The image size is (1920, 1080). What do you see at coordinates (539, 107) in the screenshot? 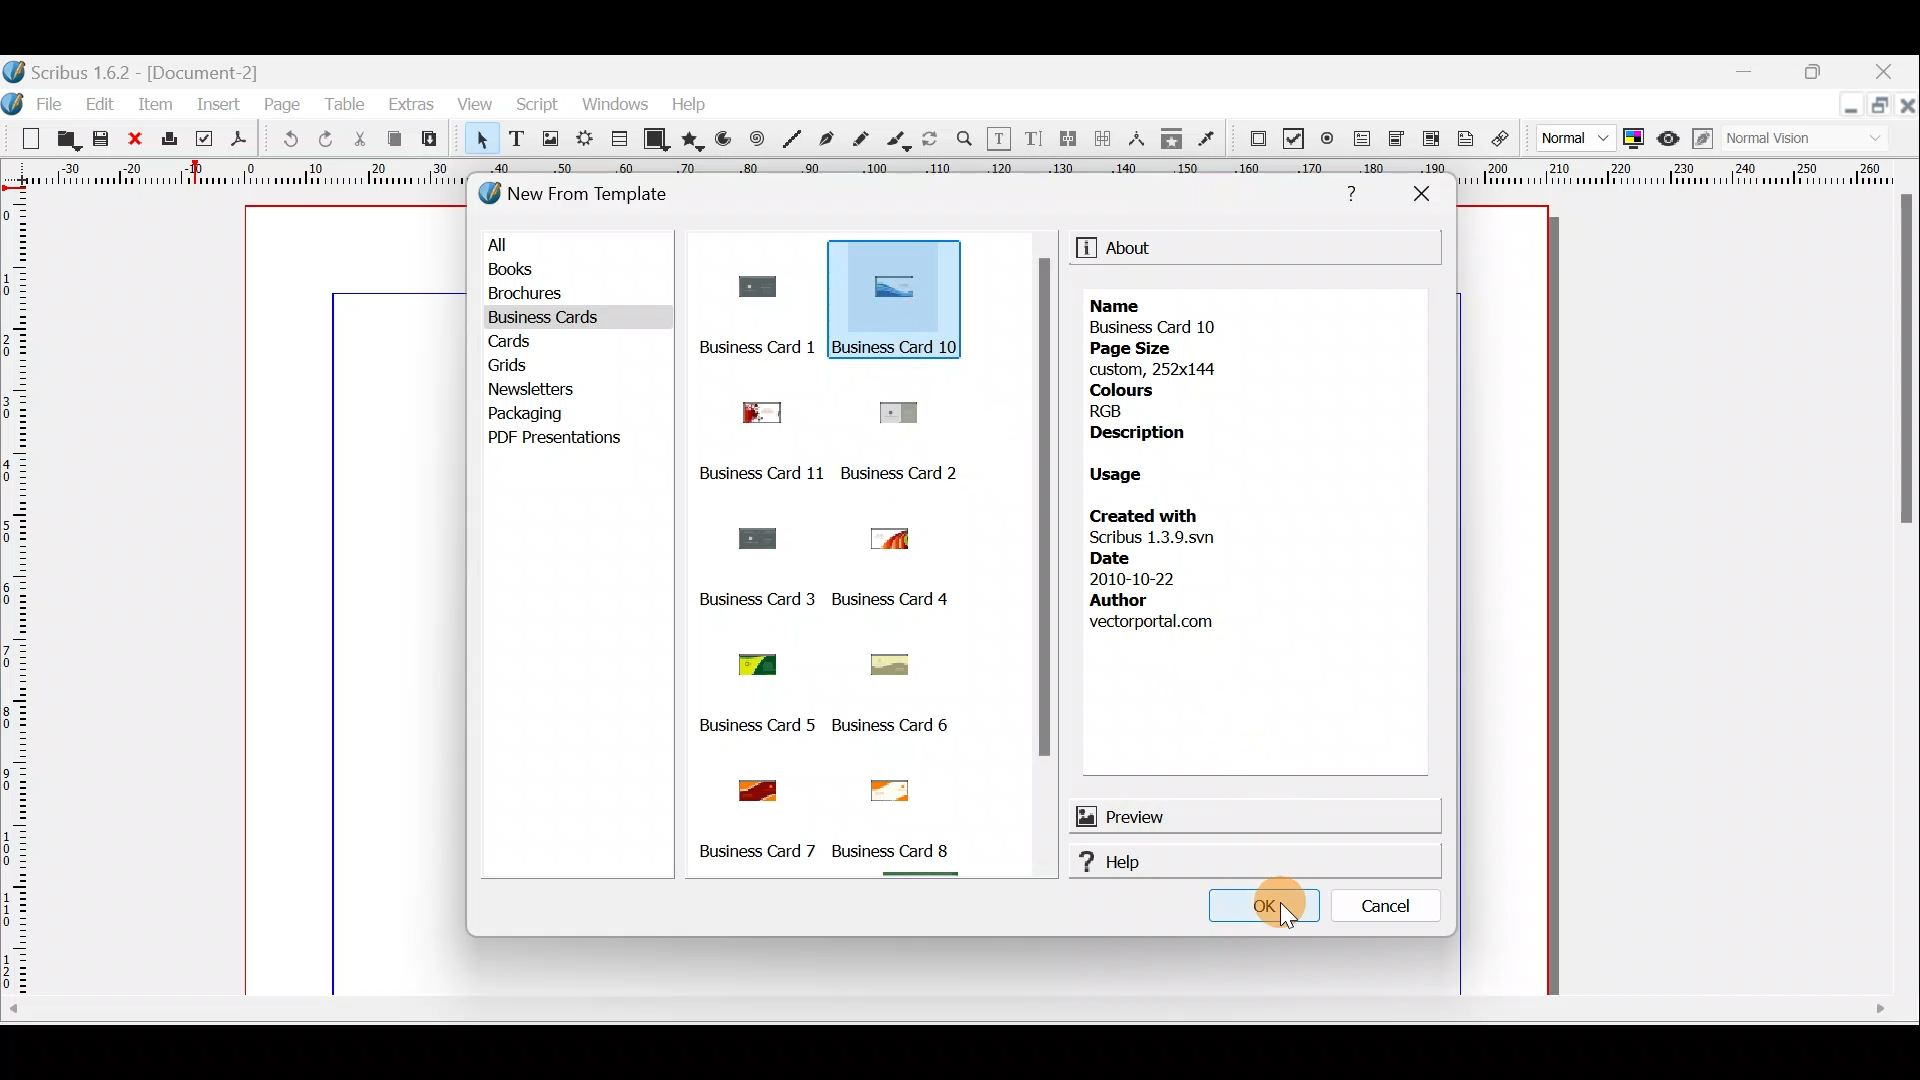
I see `Script` at bounding box center [539, 107].